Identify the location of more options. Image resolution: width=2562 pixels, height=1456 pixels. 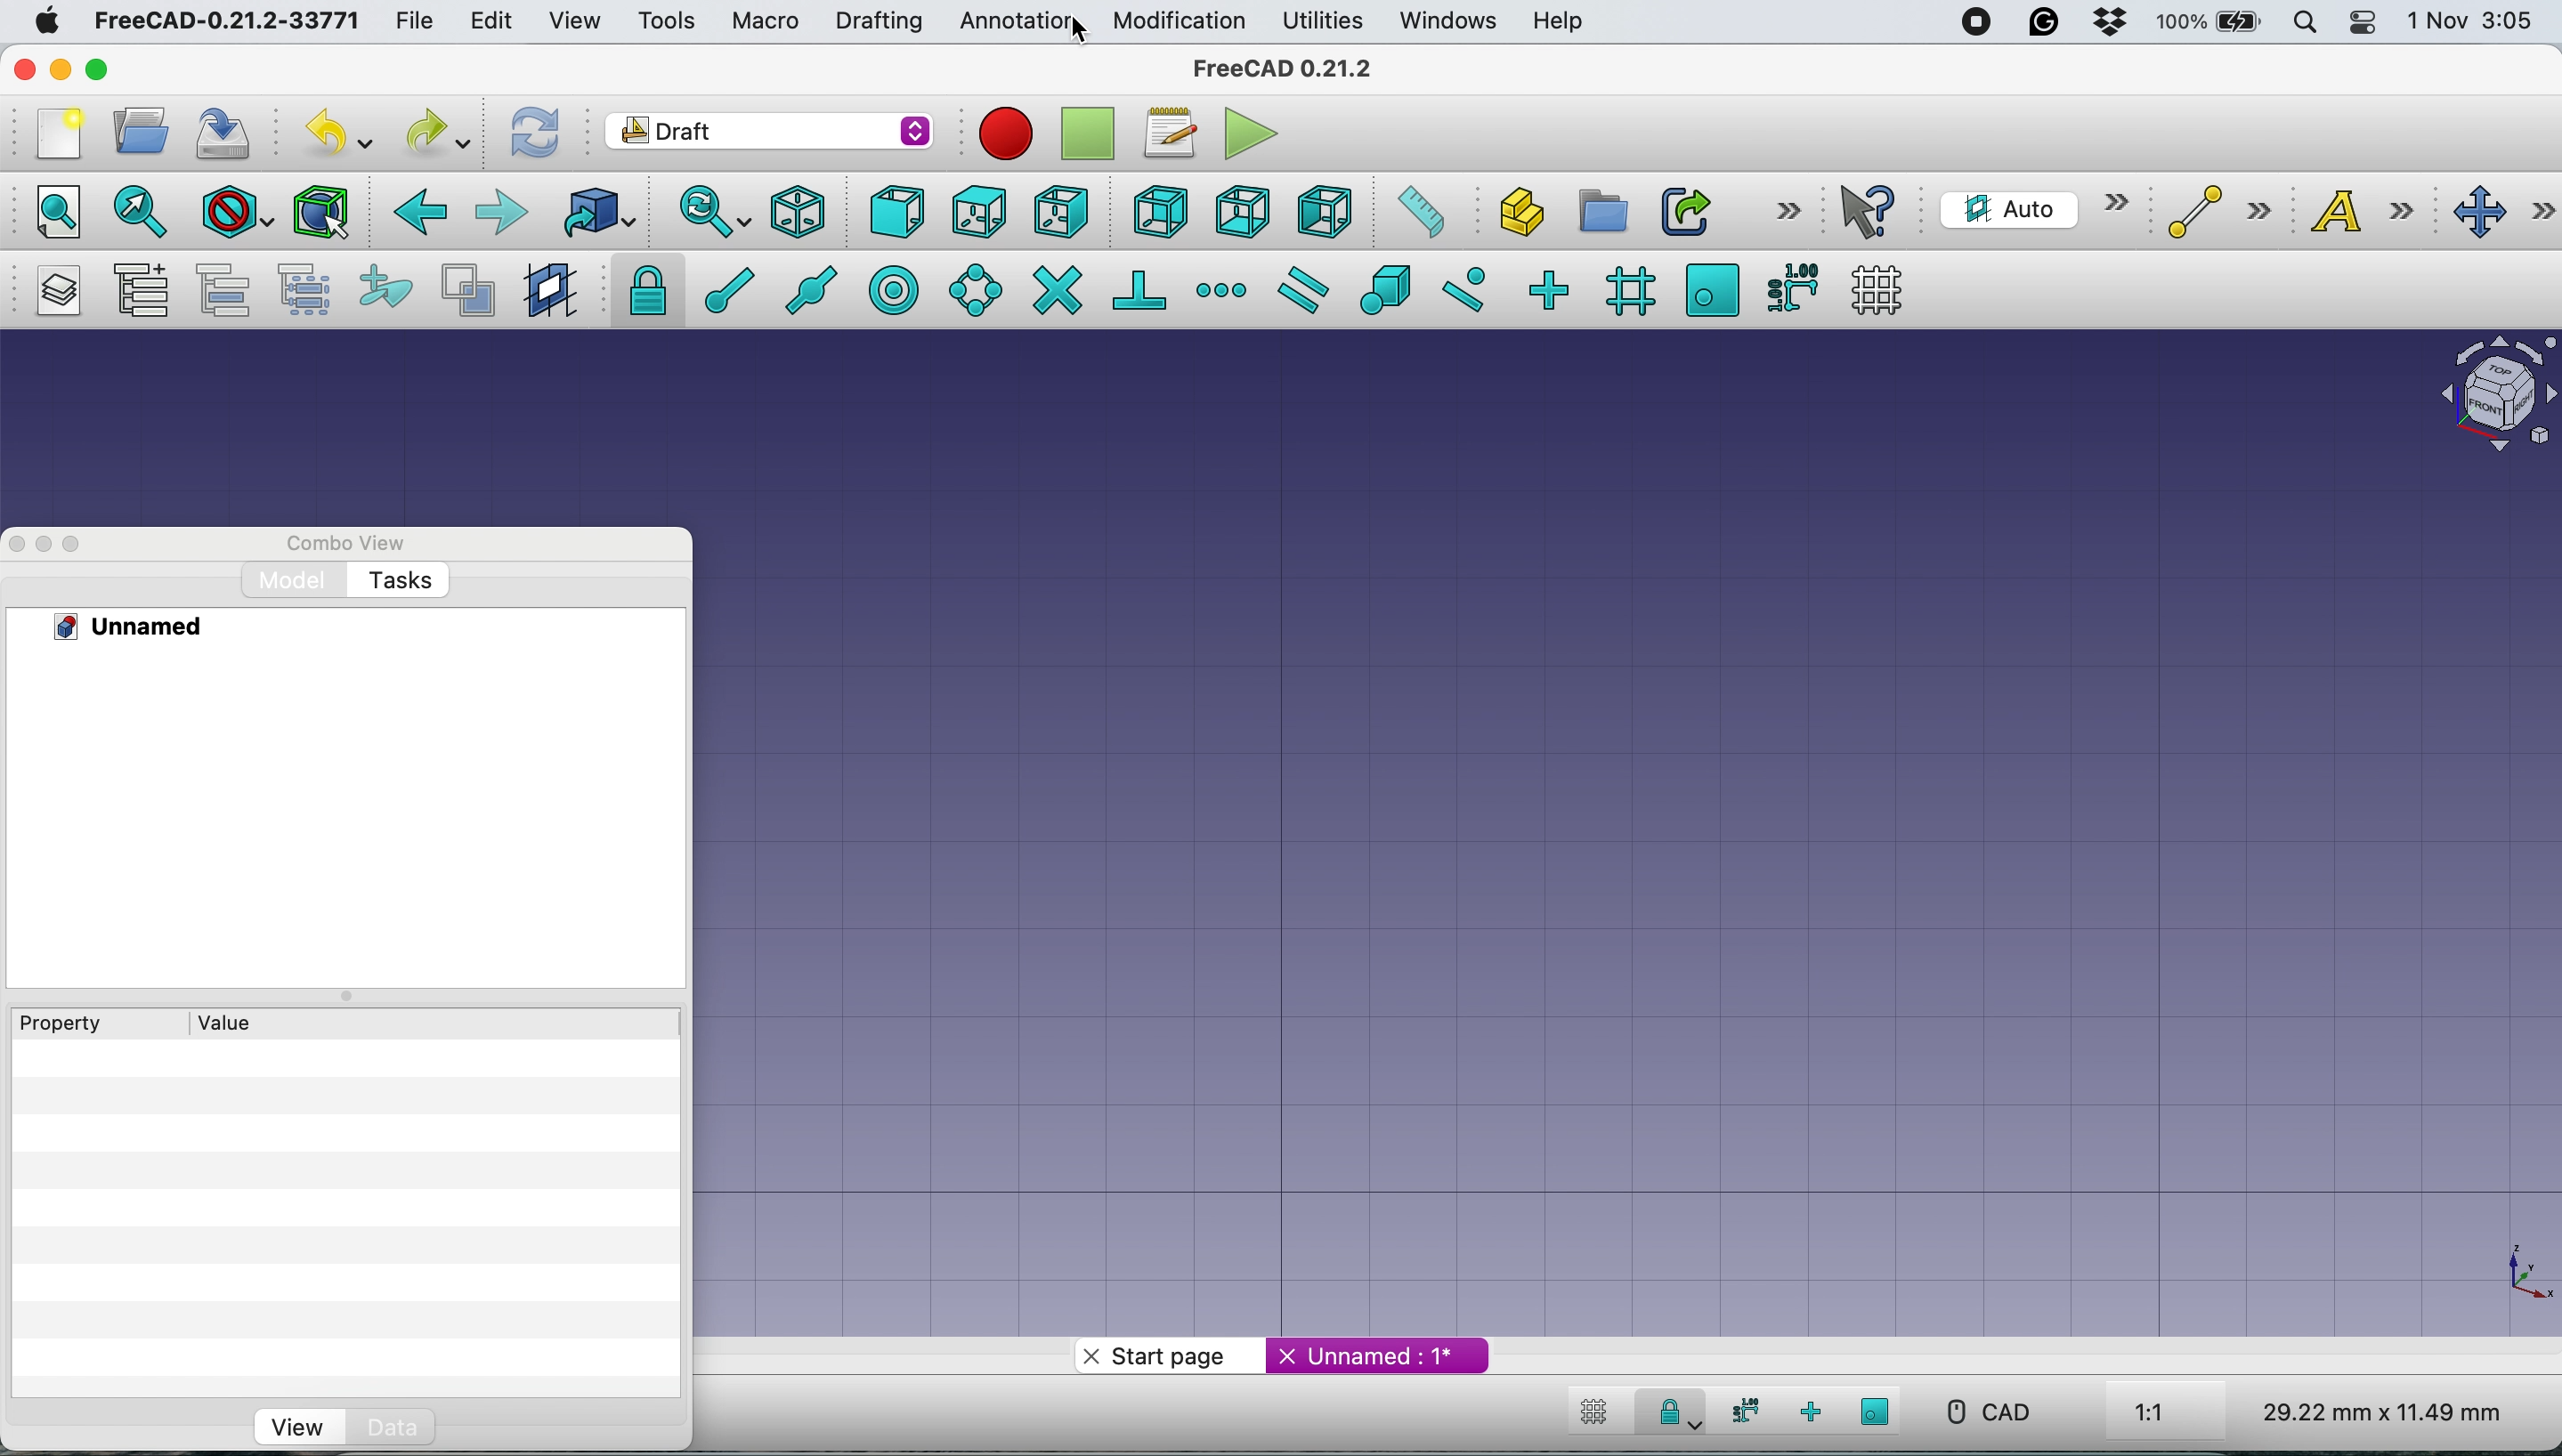
(1791, 209).